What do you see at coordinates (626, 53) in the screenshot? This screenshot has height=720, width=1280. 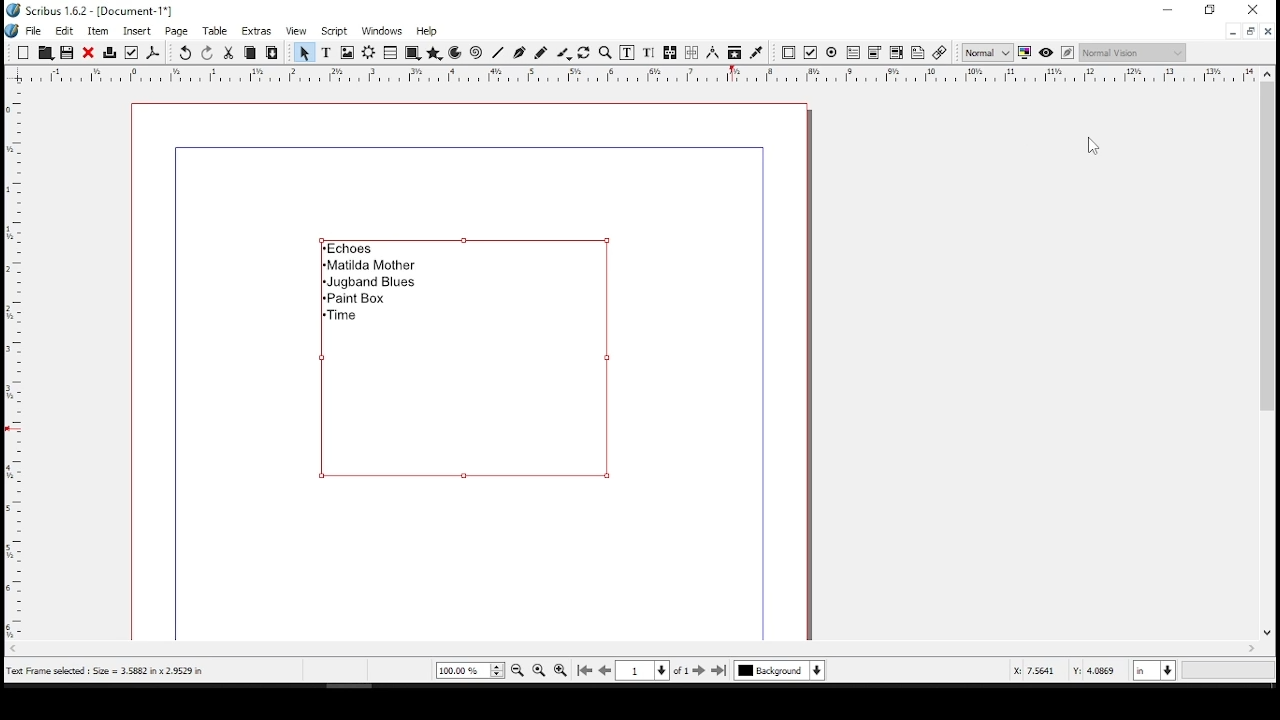 I see `edit contents of frame` at bounding box center [626, 53].